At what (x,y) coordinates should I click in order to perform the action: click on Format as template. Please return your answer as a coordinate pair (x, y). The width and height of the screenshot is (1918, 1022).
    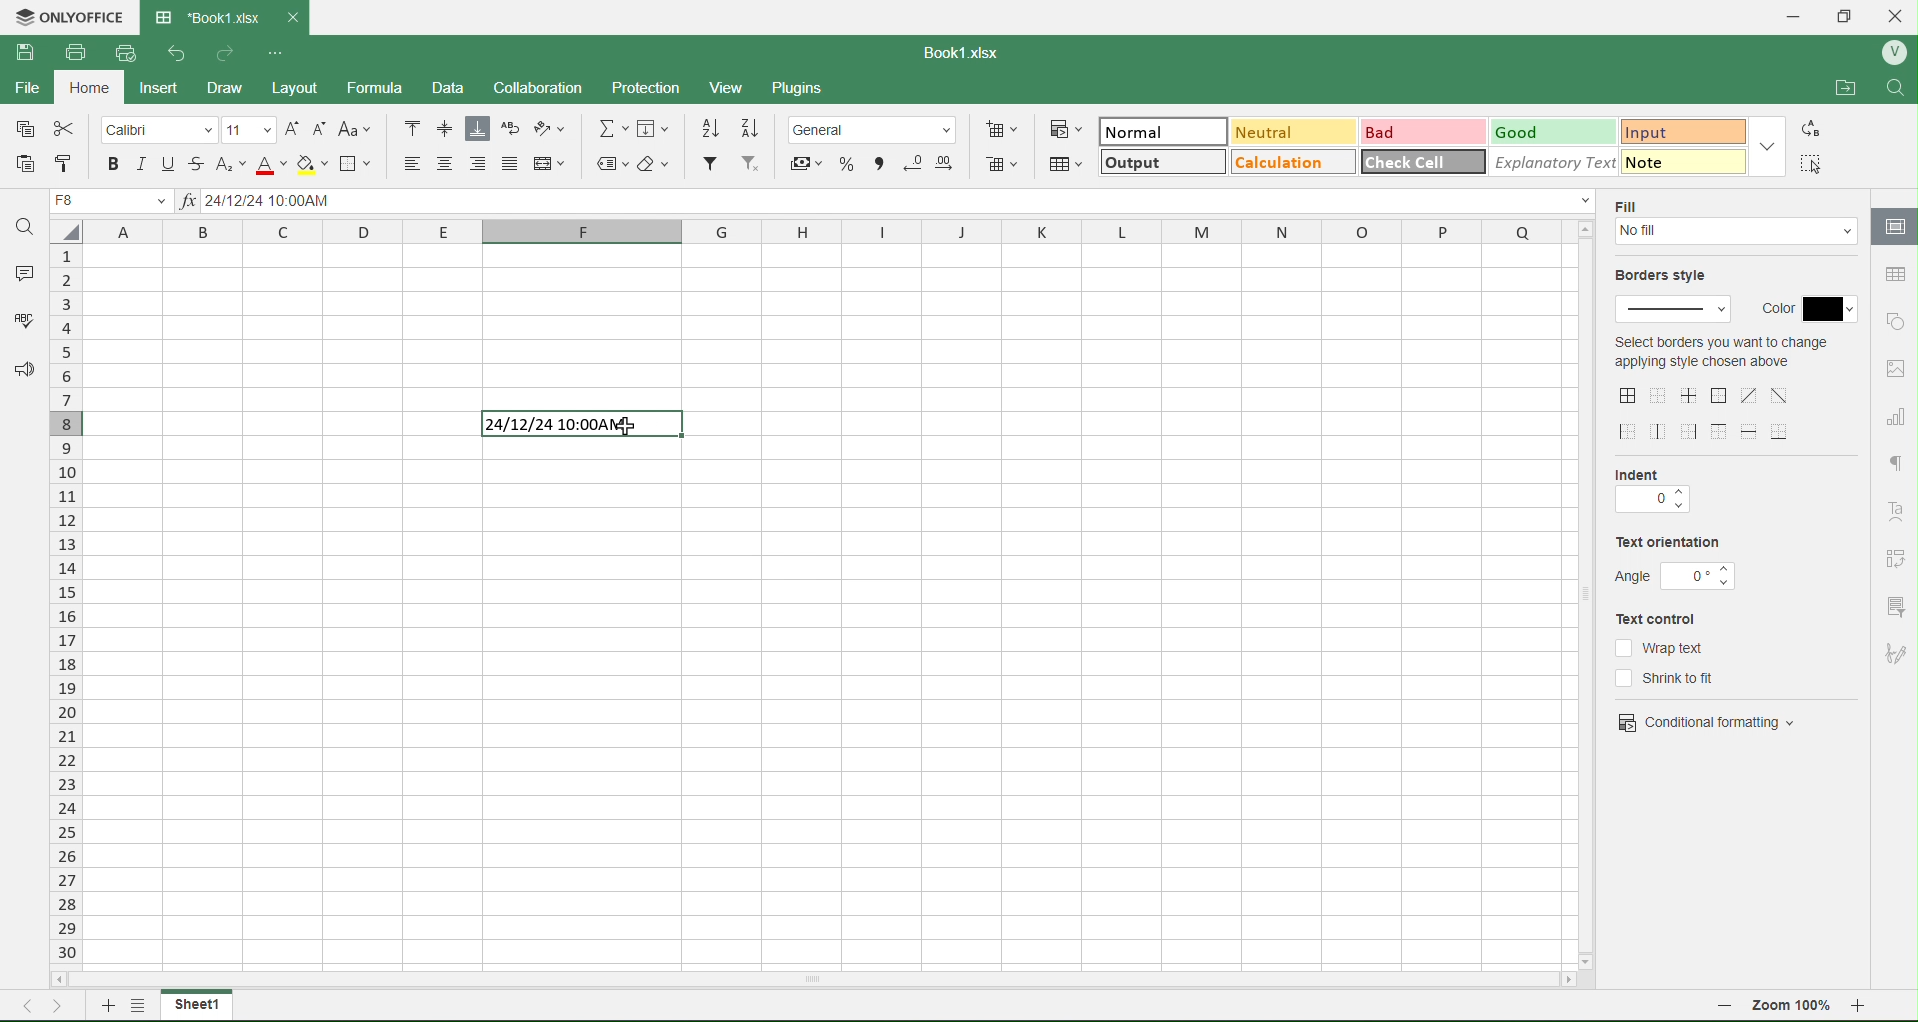
    Looking at the image, I should click on (1066, 164).